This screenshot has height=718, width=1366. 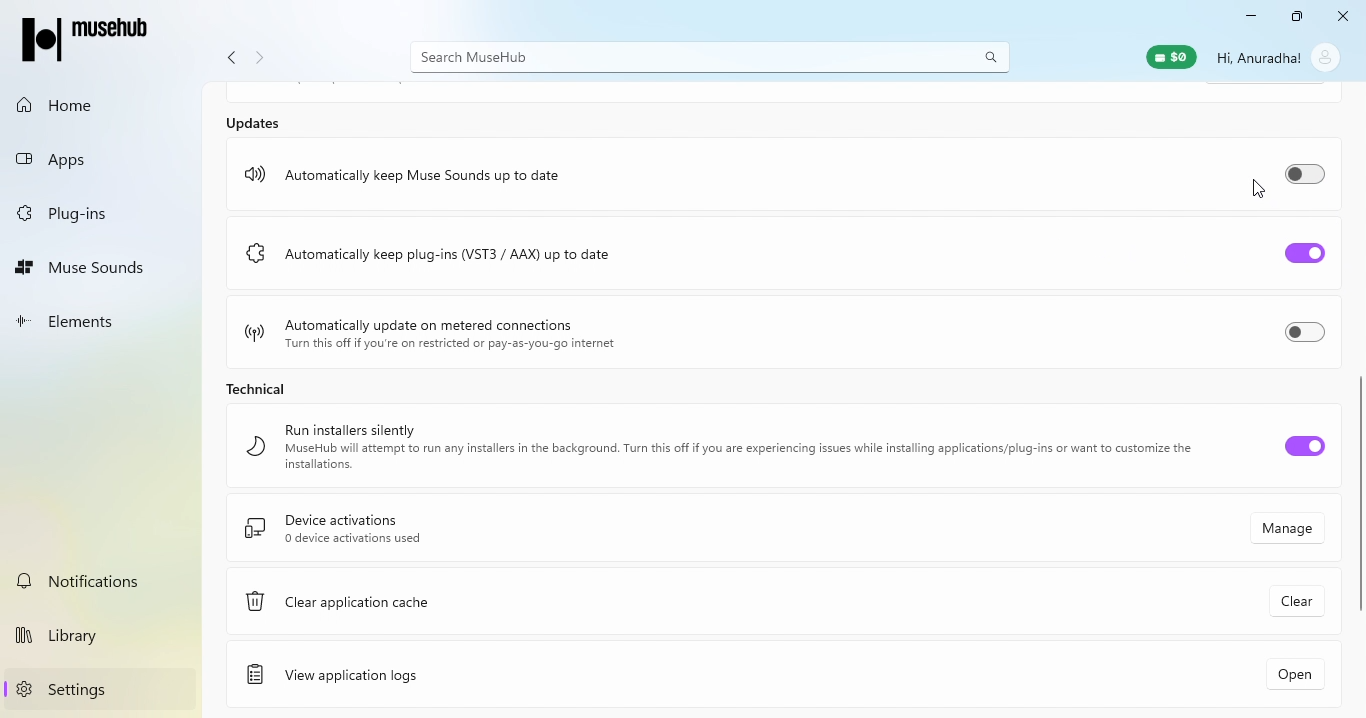 What do you see at coordinates (106, 689) in the screenshot?
I see `Settings` at bounding box center [106, 689].